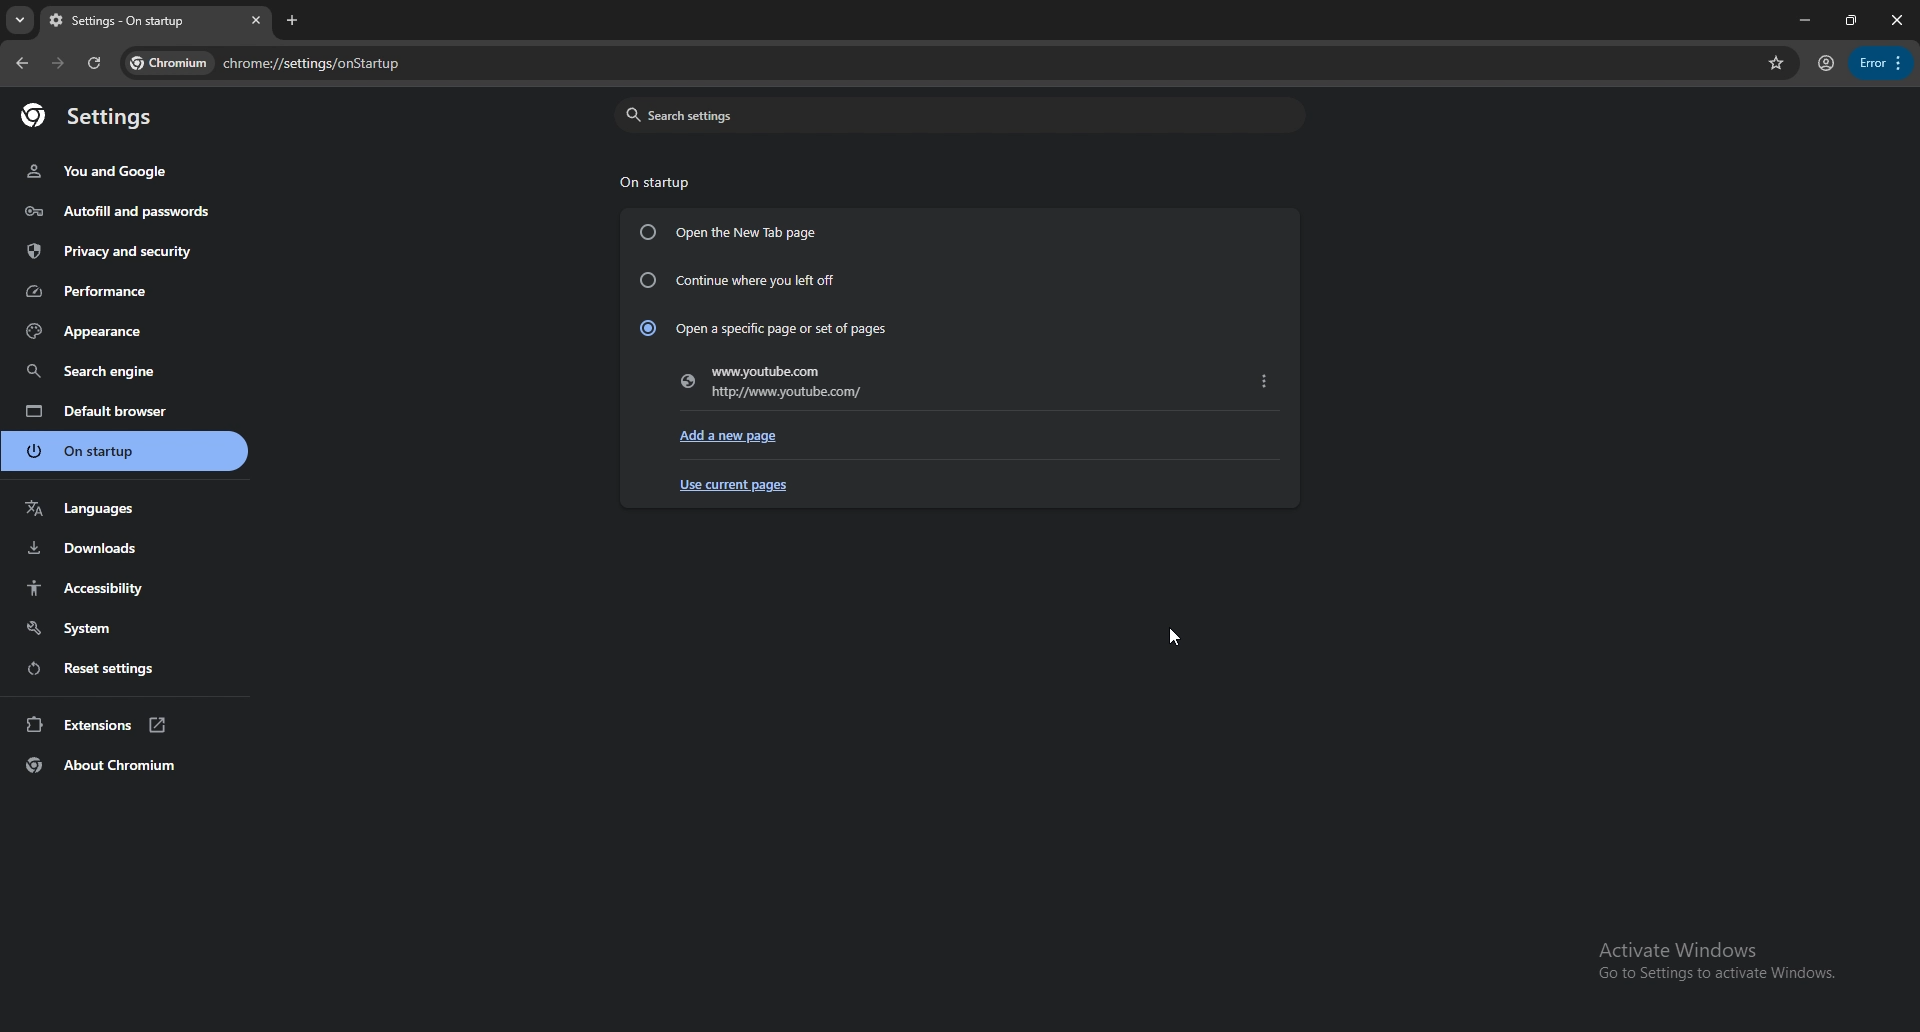 Image resolution: width=1920 pixels, height=1032 pixels. What do you see at coordinates (125, 667) in the screenshot?
I see `reset settings` at bounding box center [125, 667].